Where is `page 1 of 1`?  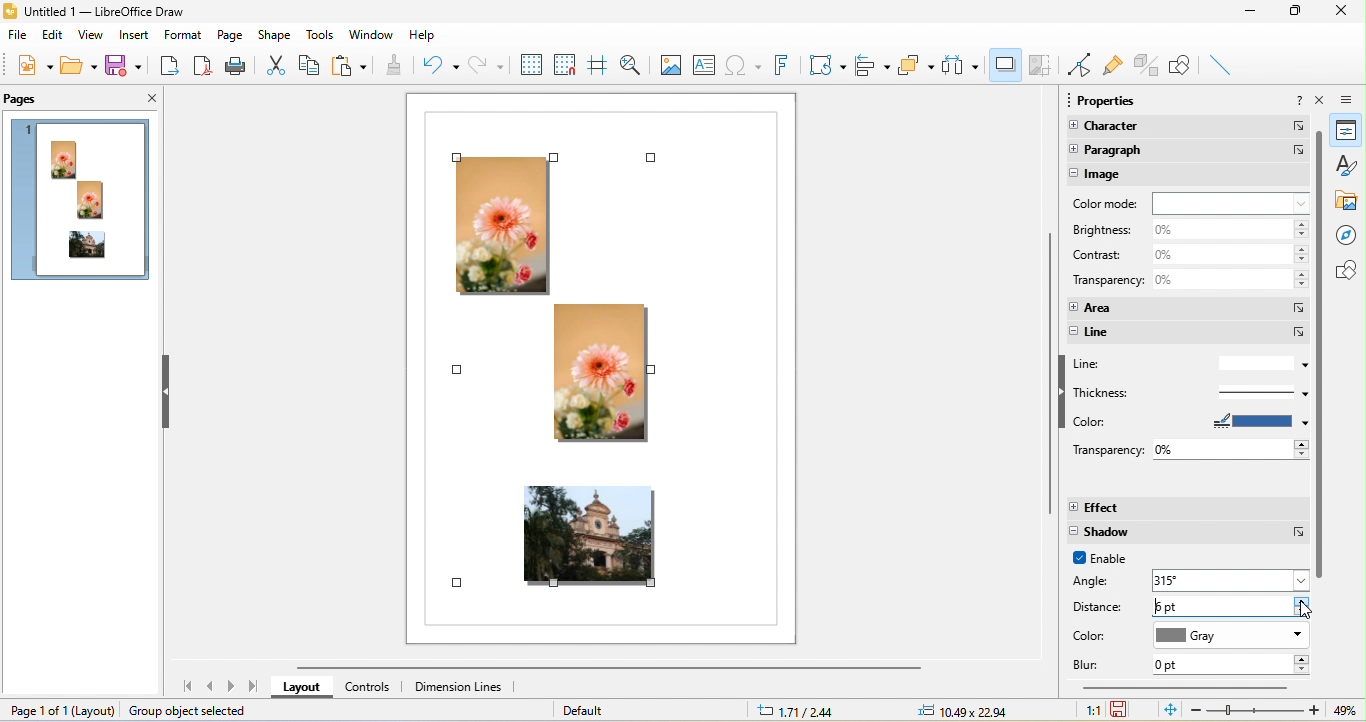
page 1 of 1 is located at coordinates (53, 709).